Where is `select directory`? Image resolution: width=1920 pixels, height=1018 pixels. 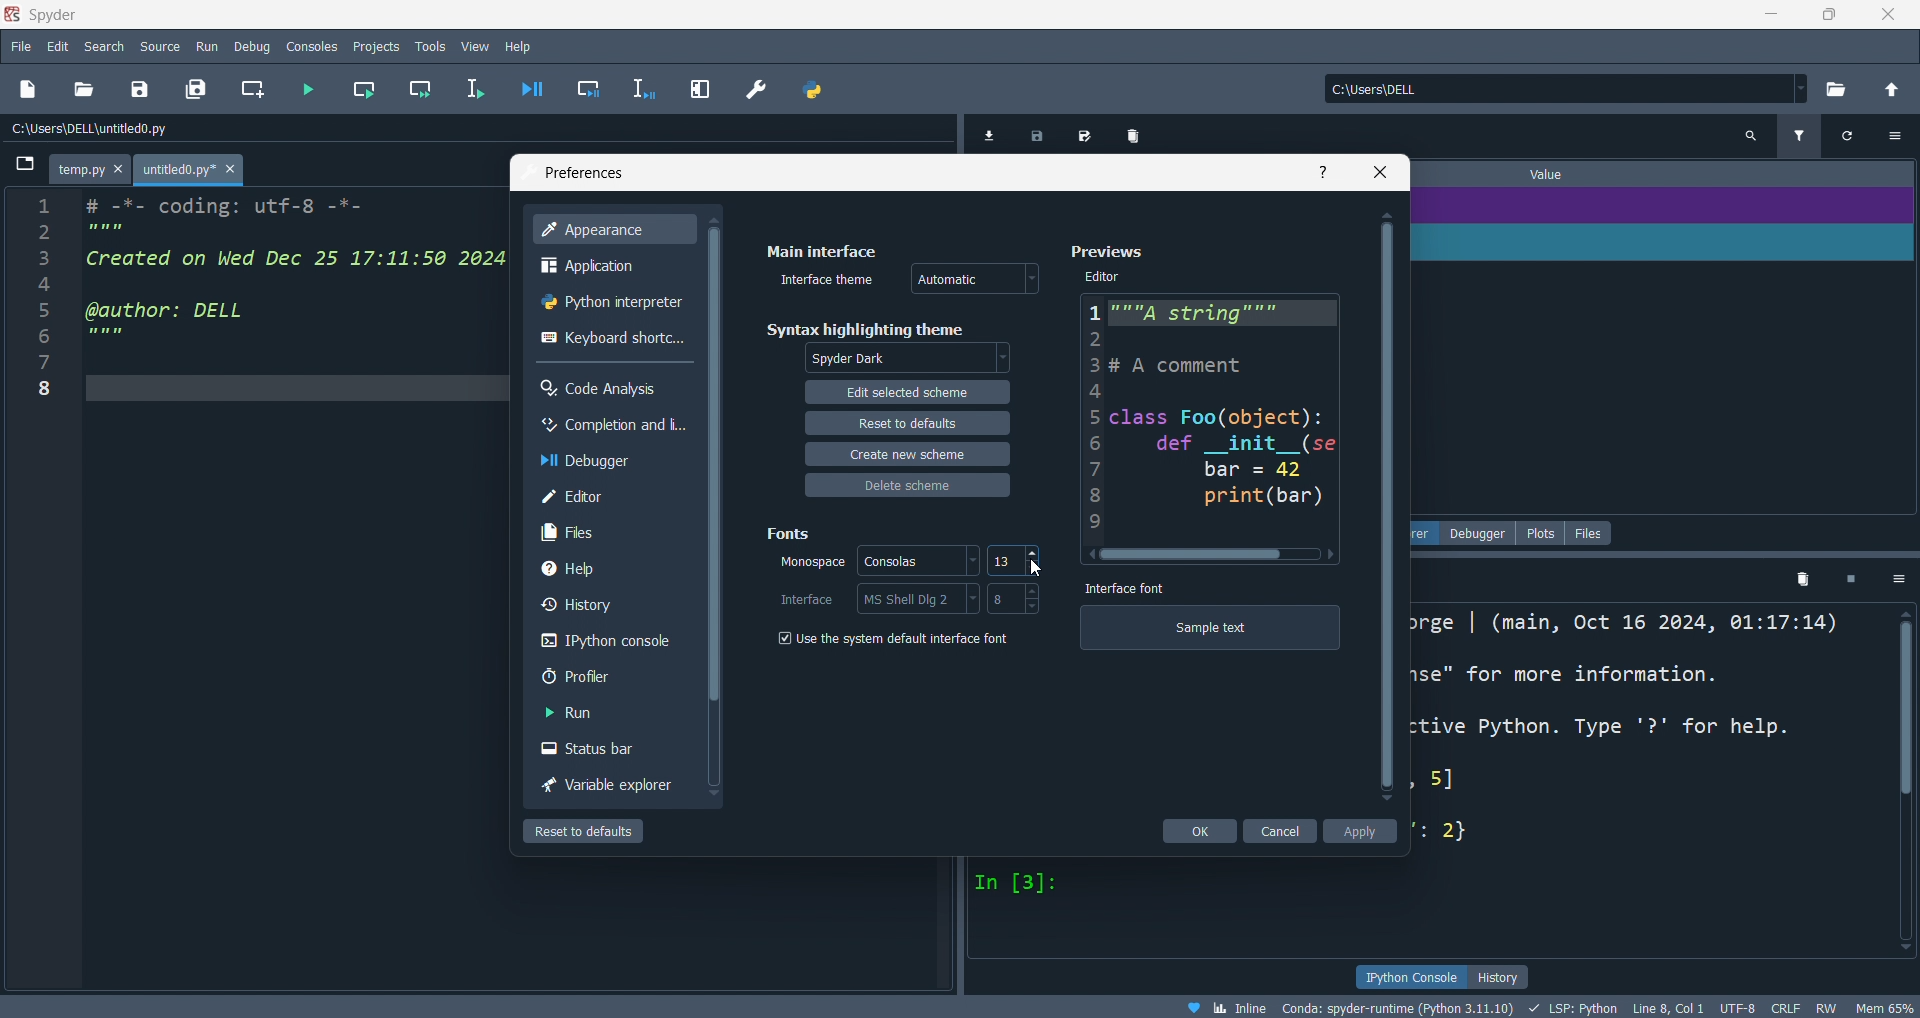 select directory is located at coordinates (1836, 89).